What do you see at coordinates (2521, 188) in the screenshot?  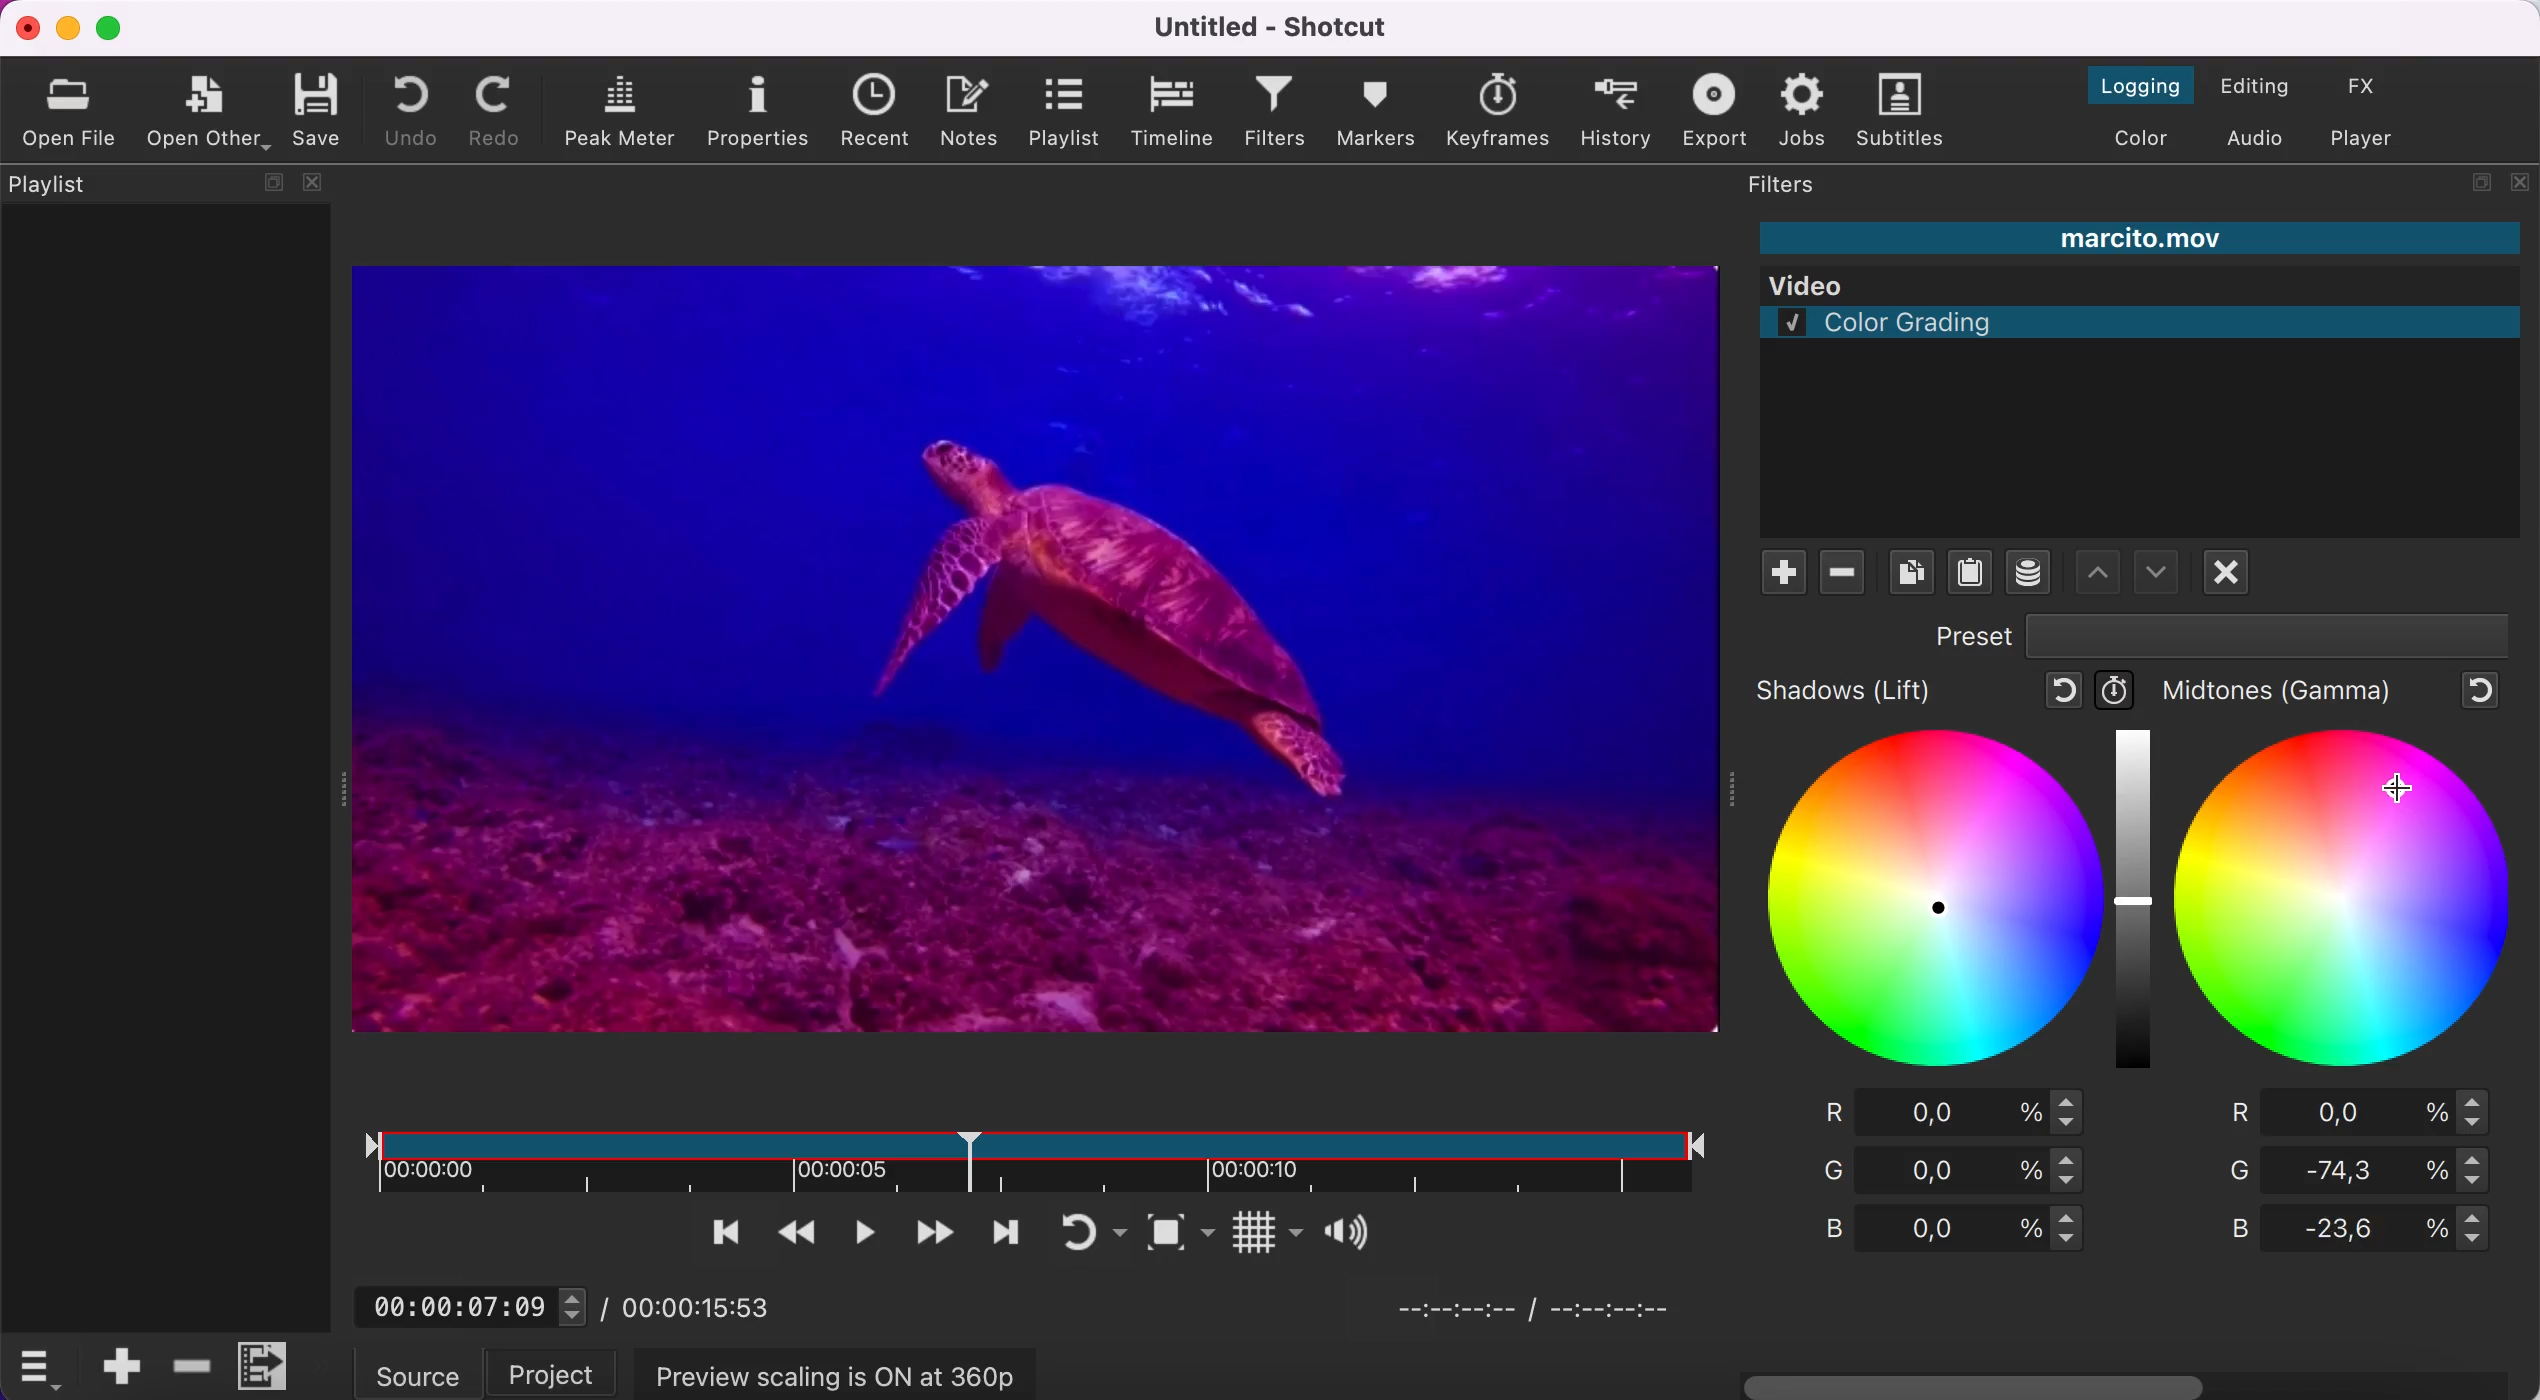 I see `close` at bounding box center [2521, 188].